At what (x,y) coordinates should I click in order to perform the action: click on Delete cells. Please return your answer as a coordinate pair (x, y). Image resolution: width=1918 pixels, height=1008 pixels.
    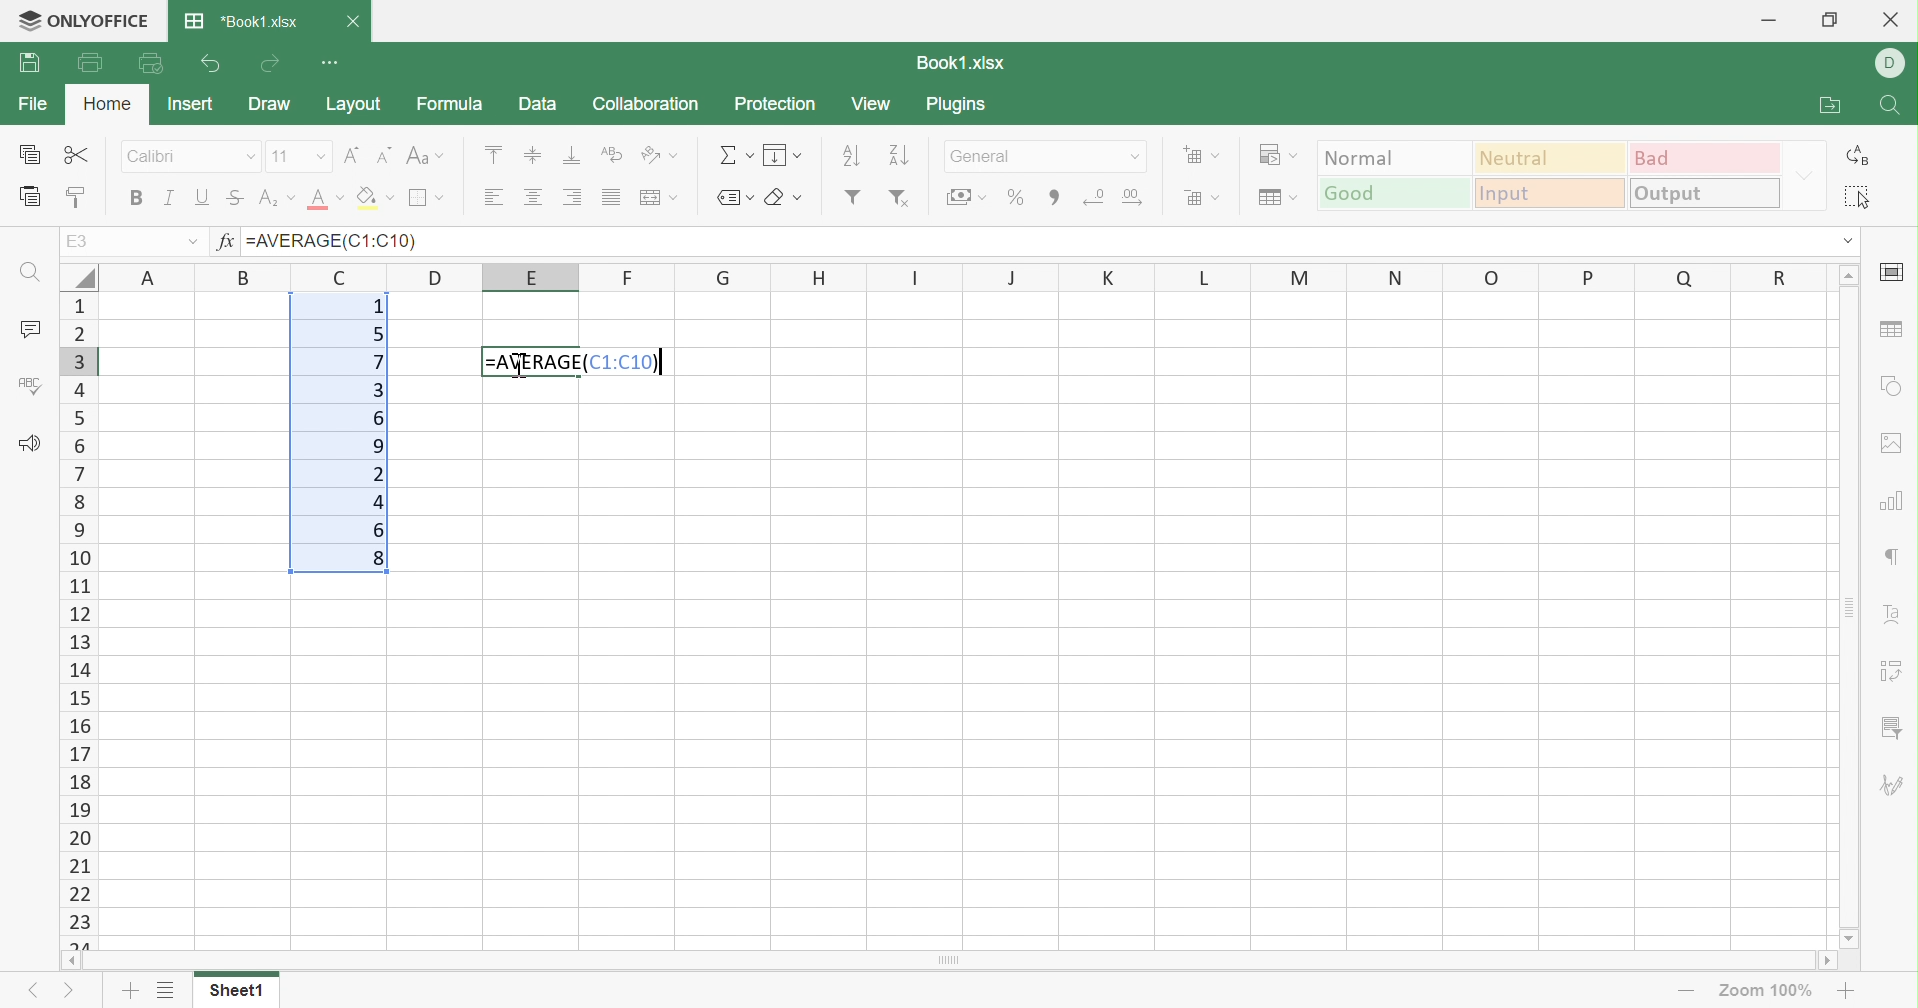
    Looking at the image, I should click on (1205, 197).